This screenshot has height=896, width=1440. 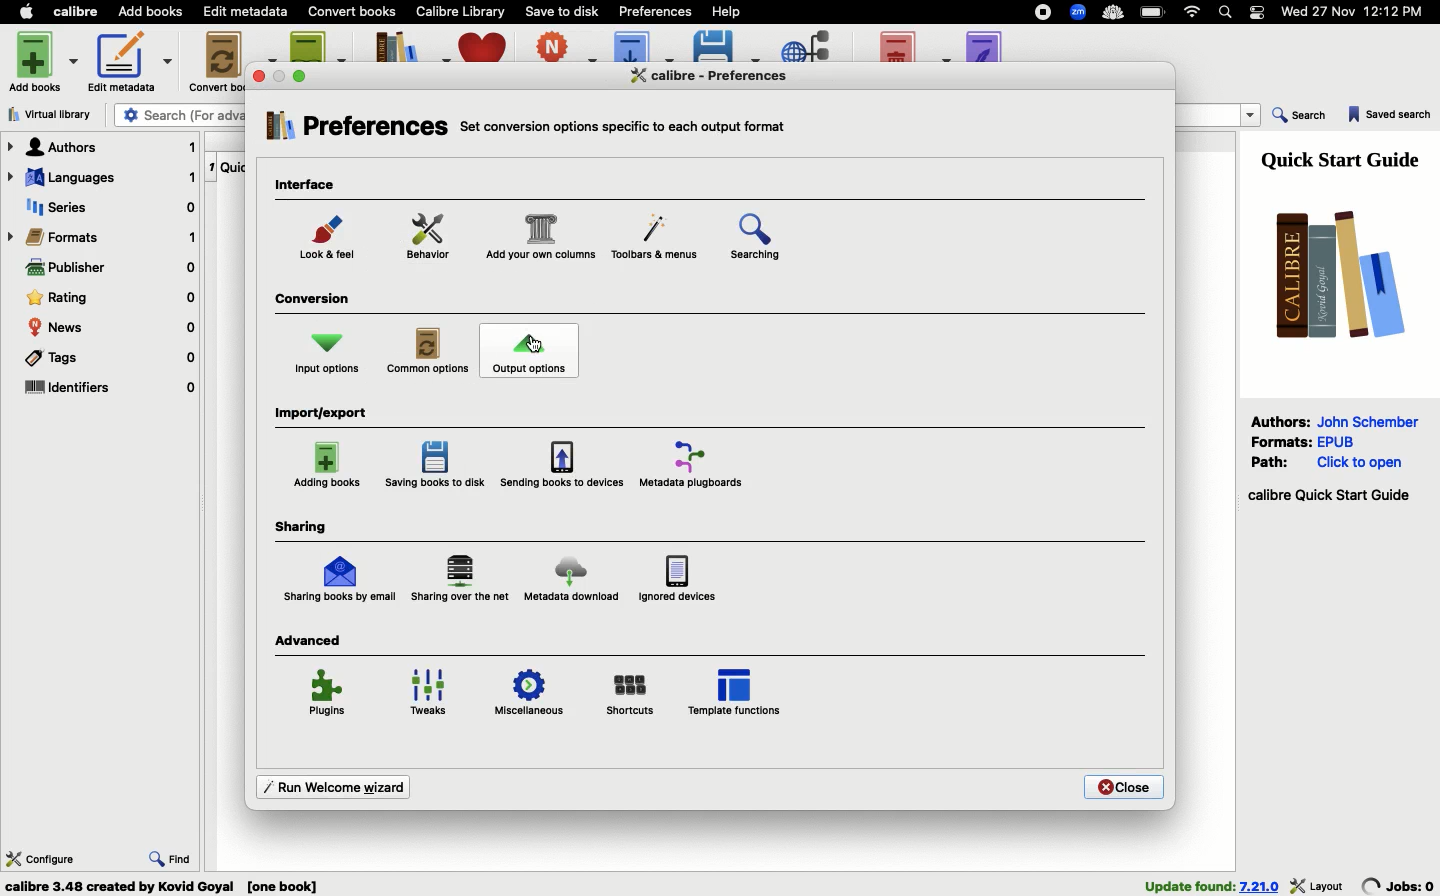 What do you see at coordinates (429, 237) in the screenshot?
I see `Behavior` at bounding box center [429, 237].